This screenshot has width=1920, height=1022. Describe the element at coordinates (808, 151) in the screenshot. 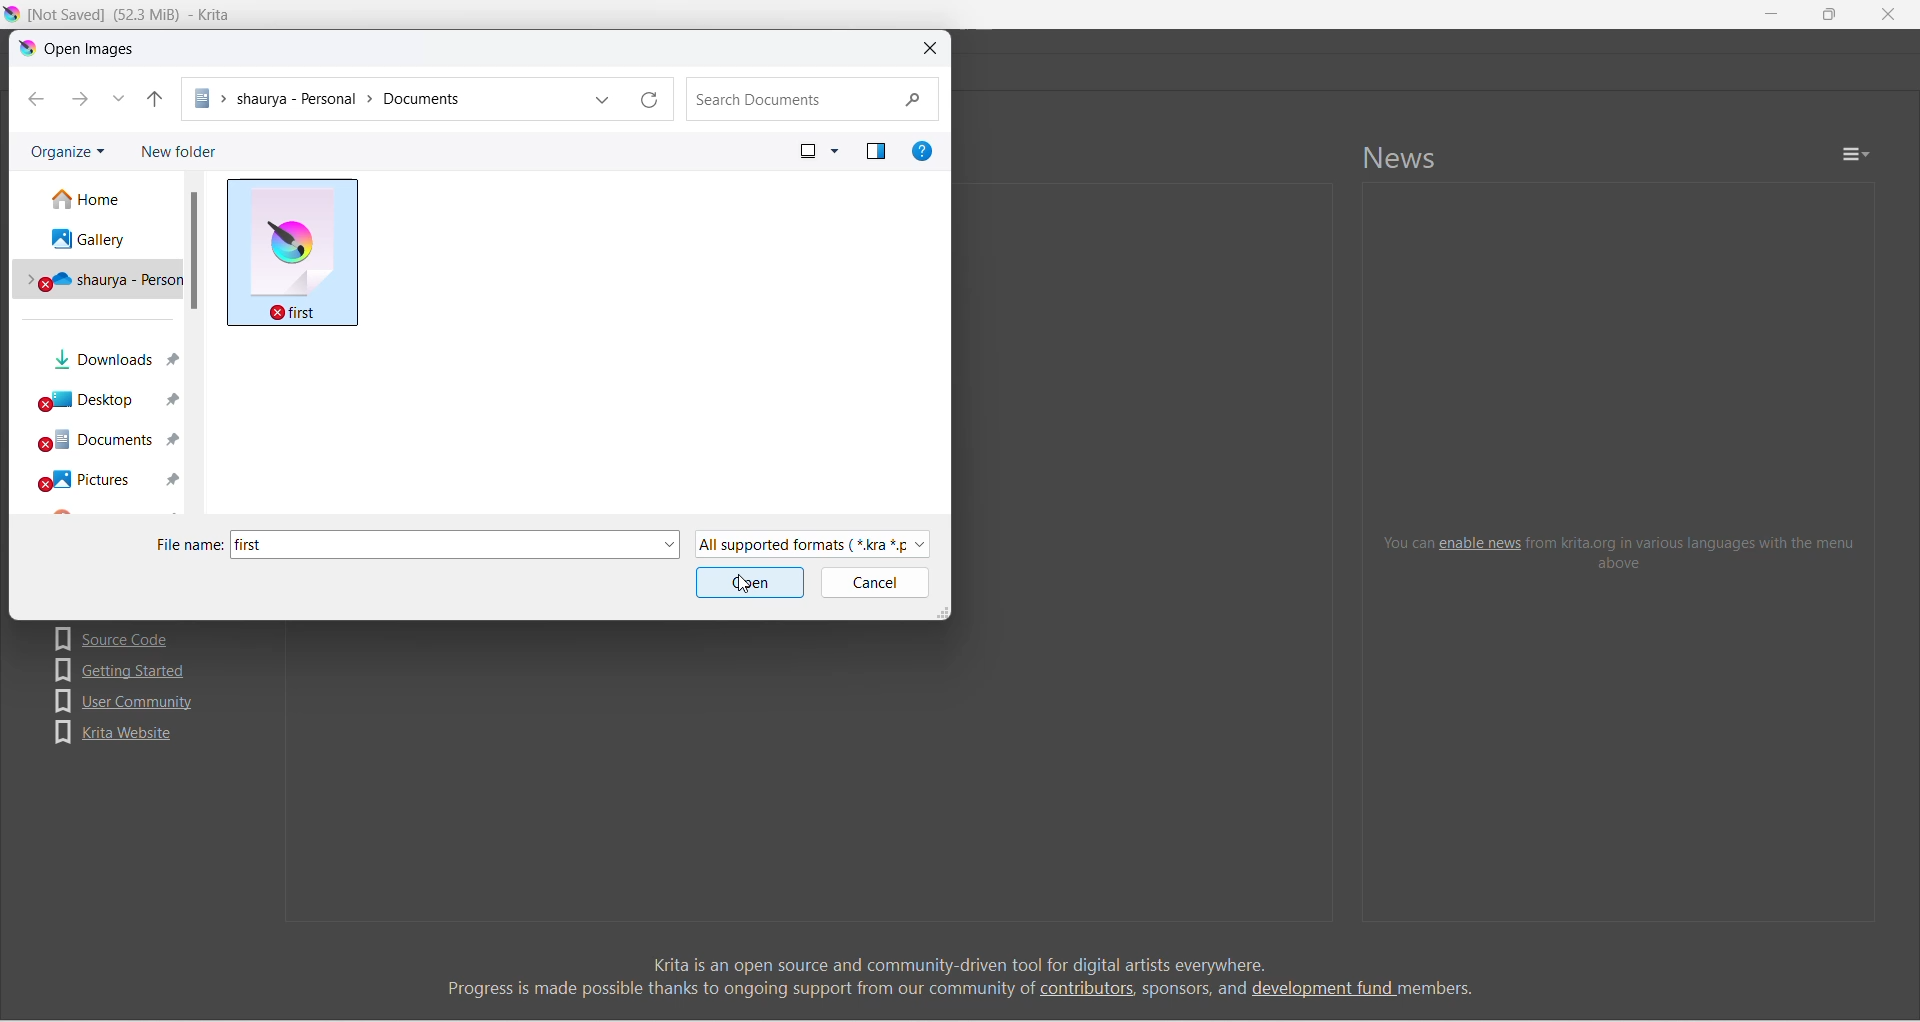

I see `change view` at that location.